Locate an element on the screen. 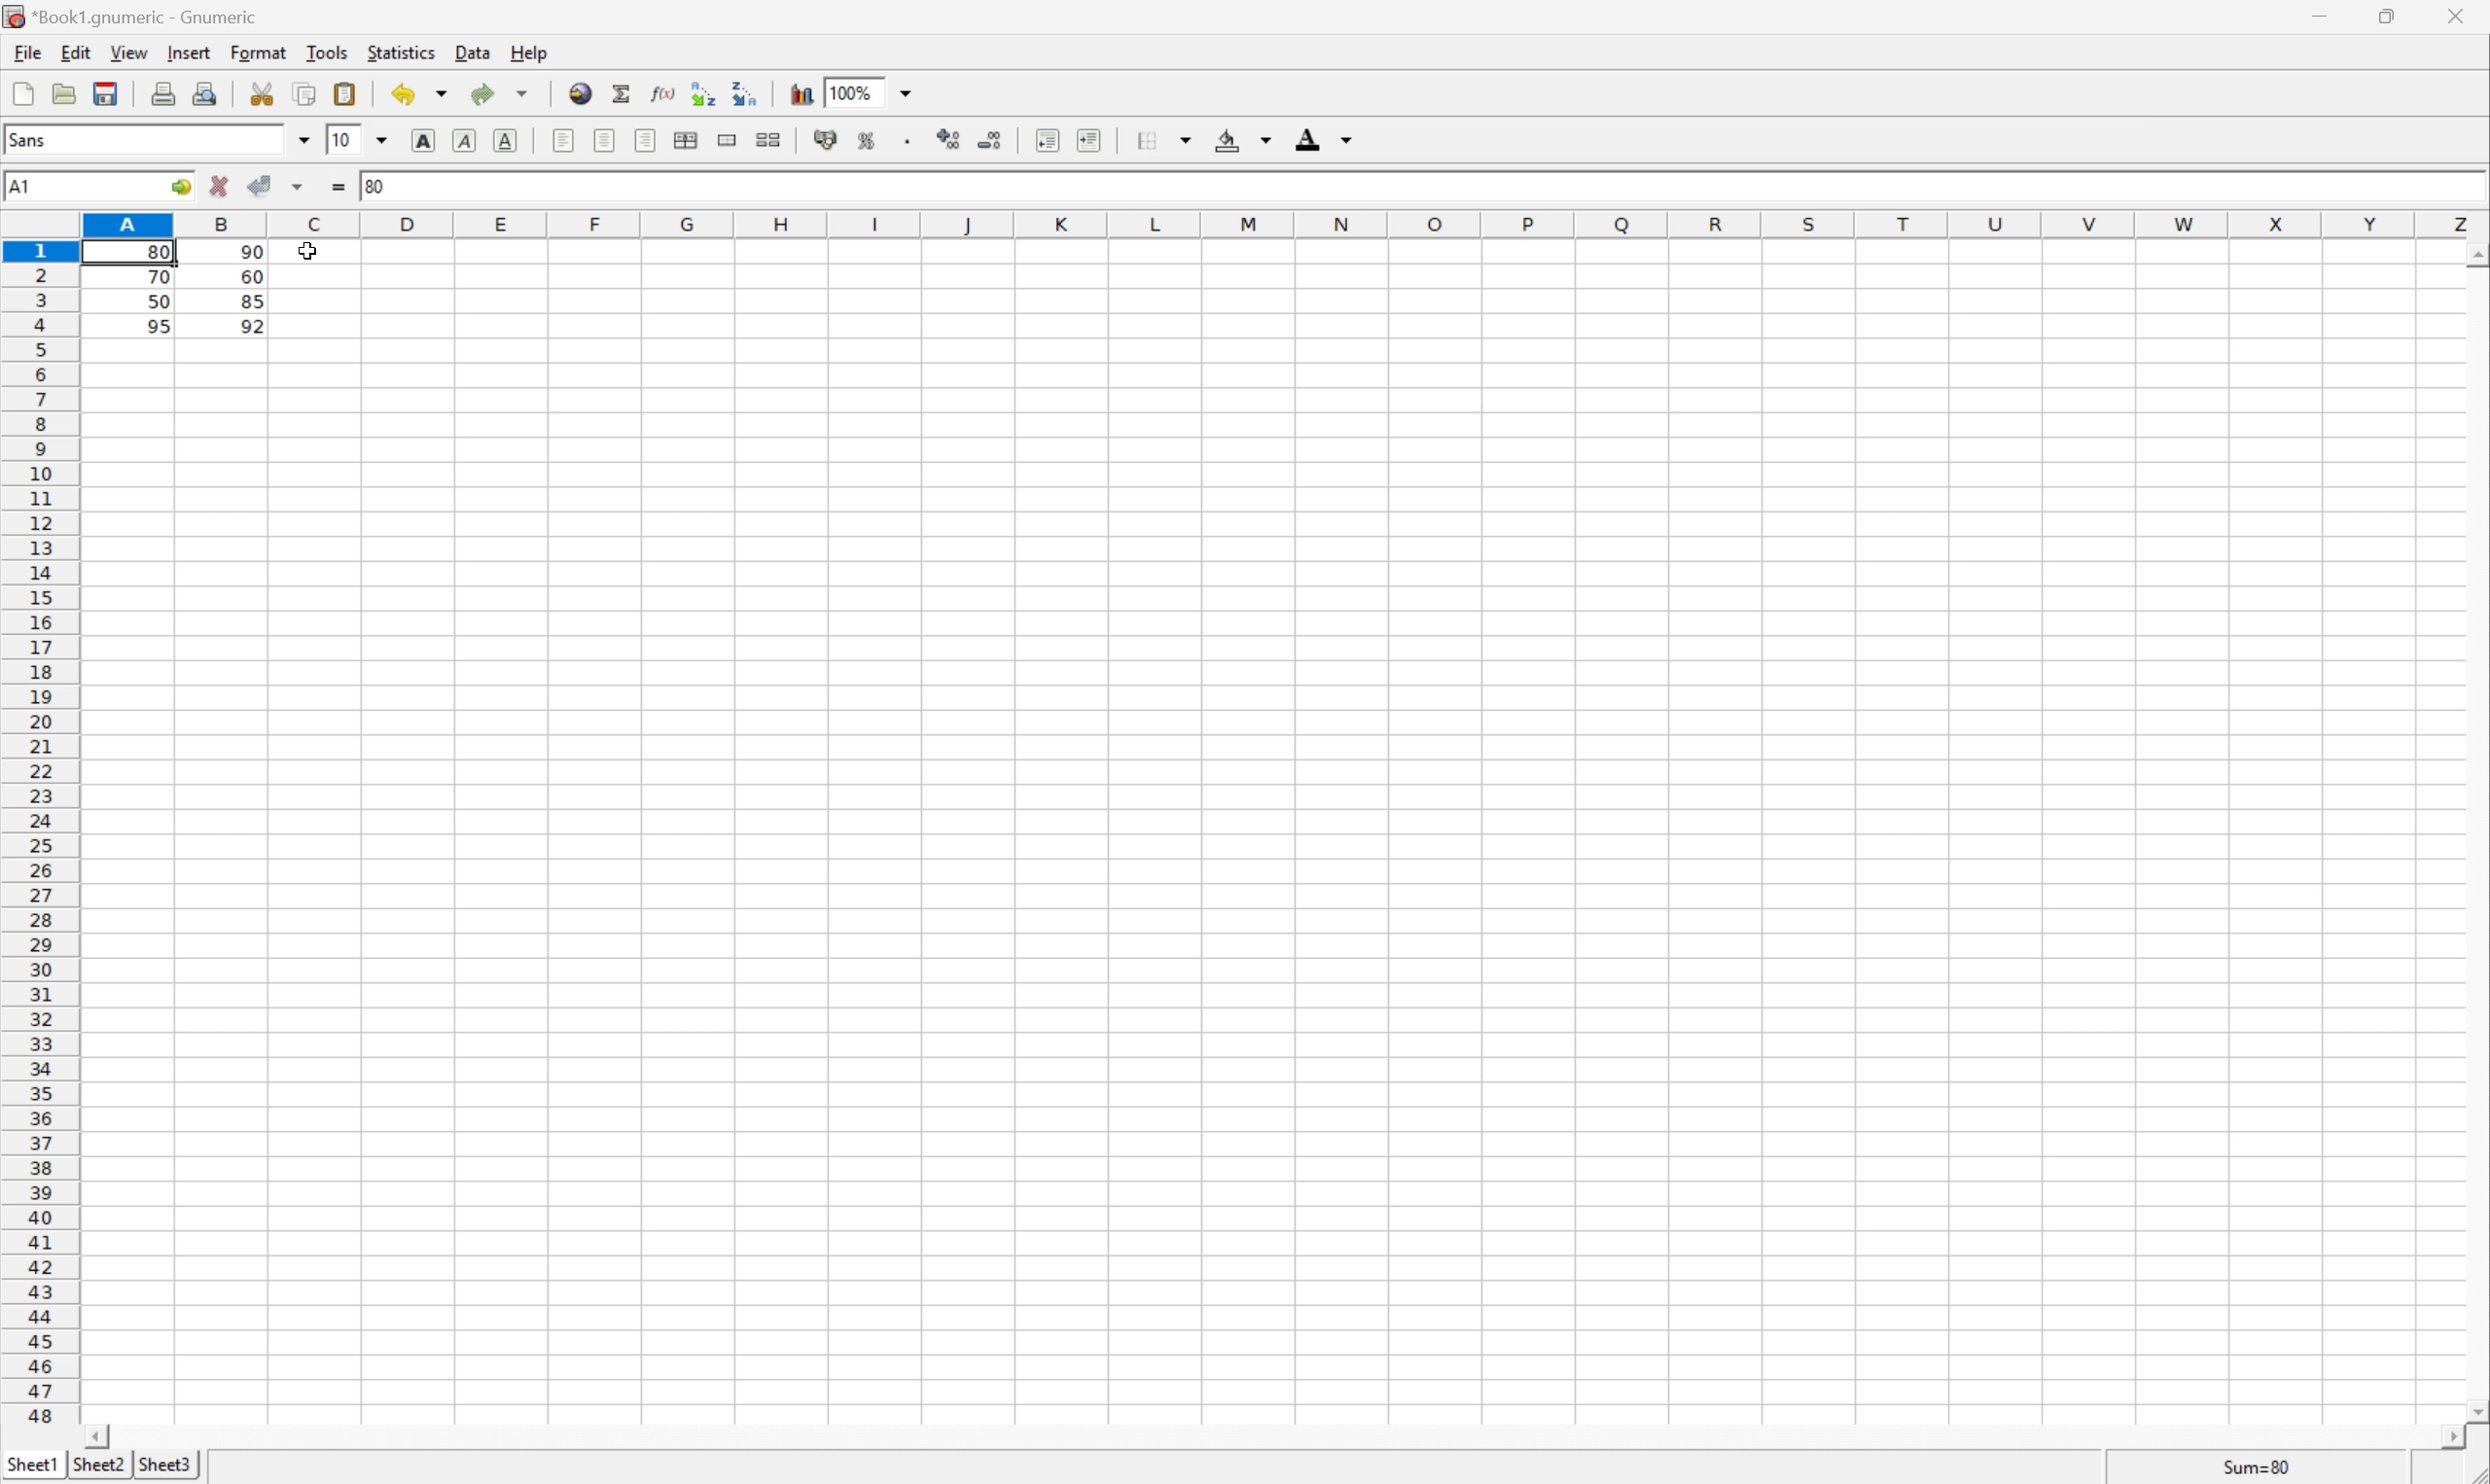  Decrease the number of decimals displayed is located at coordinates (995, 139).